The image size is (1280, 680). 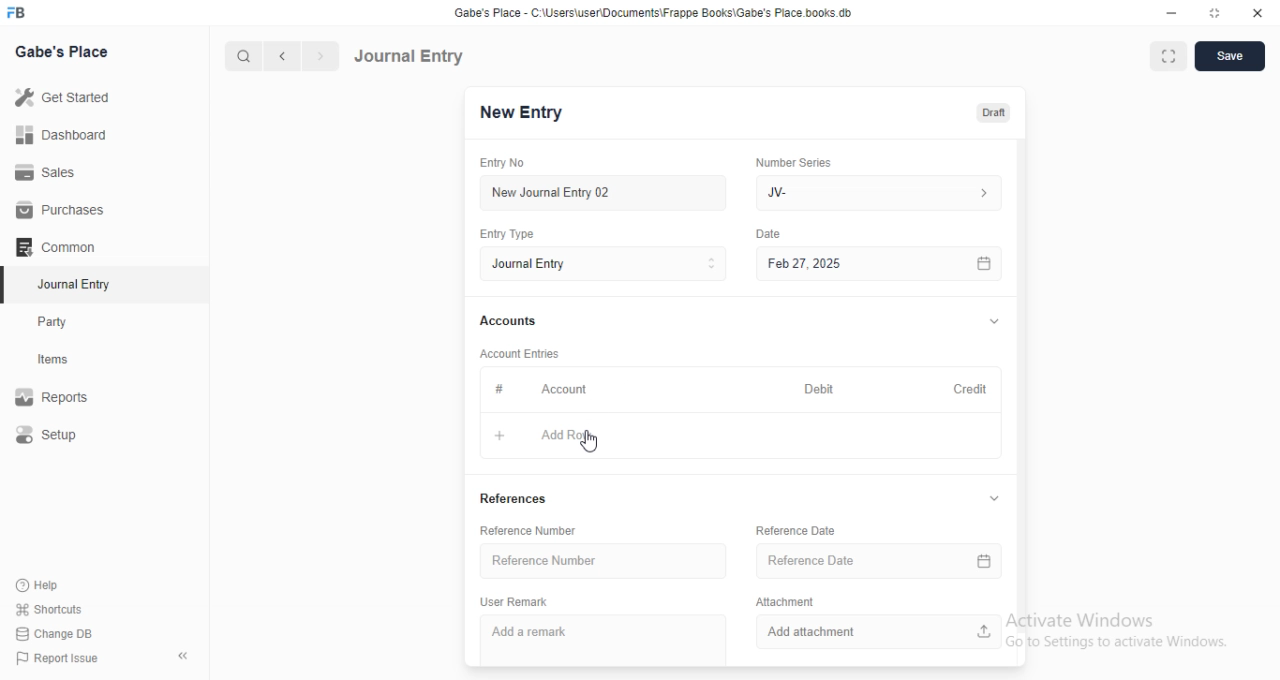 I want to click on Journal Entry, so click(x=603, y=264).